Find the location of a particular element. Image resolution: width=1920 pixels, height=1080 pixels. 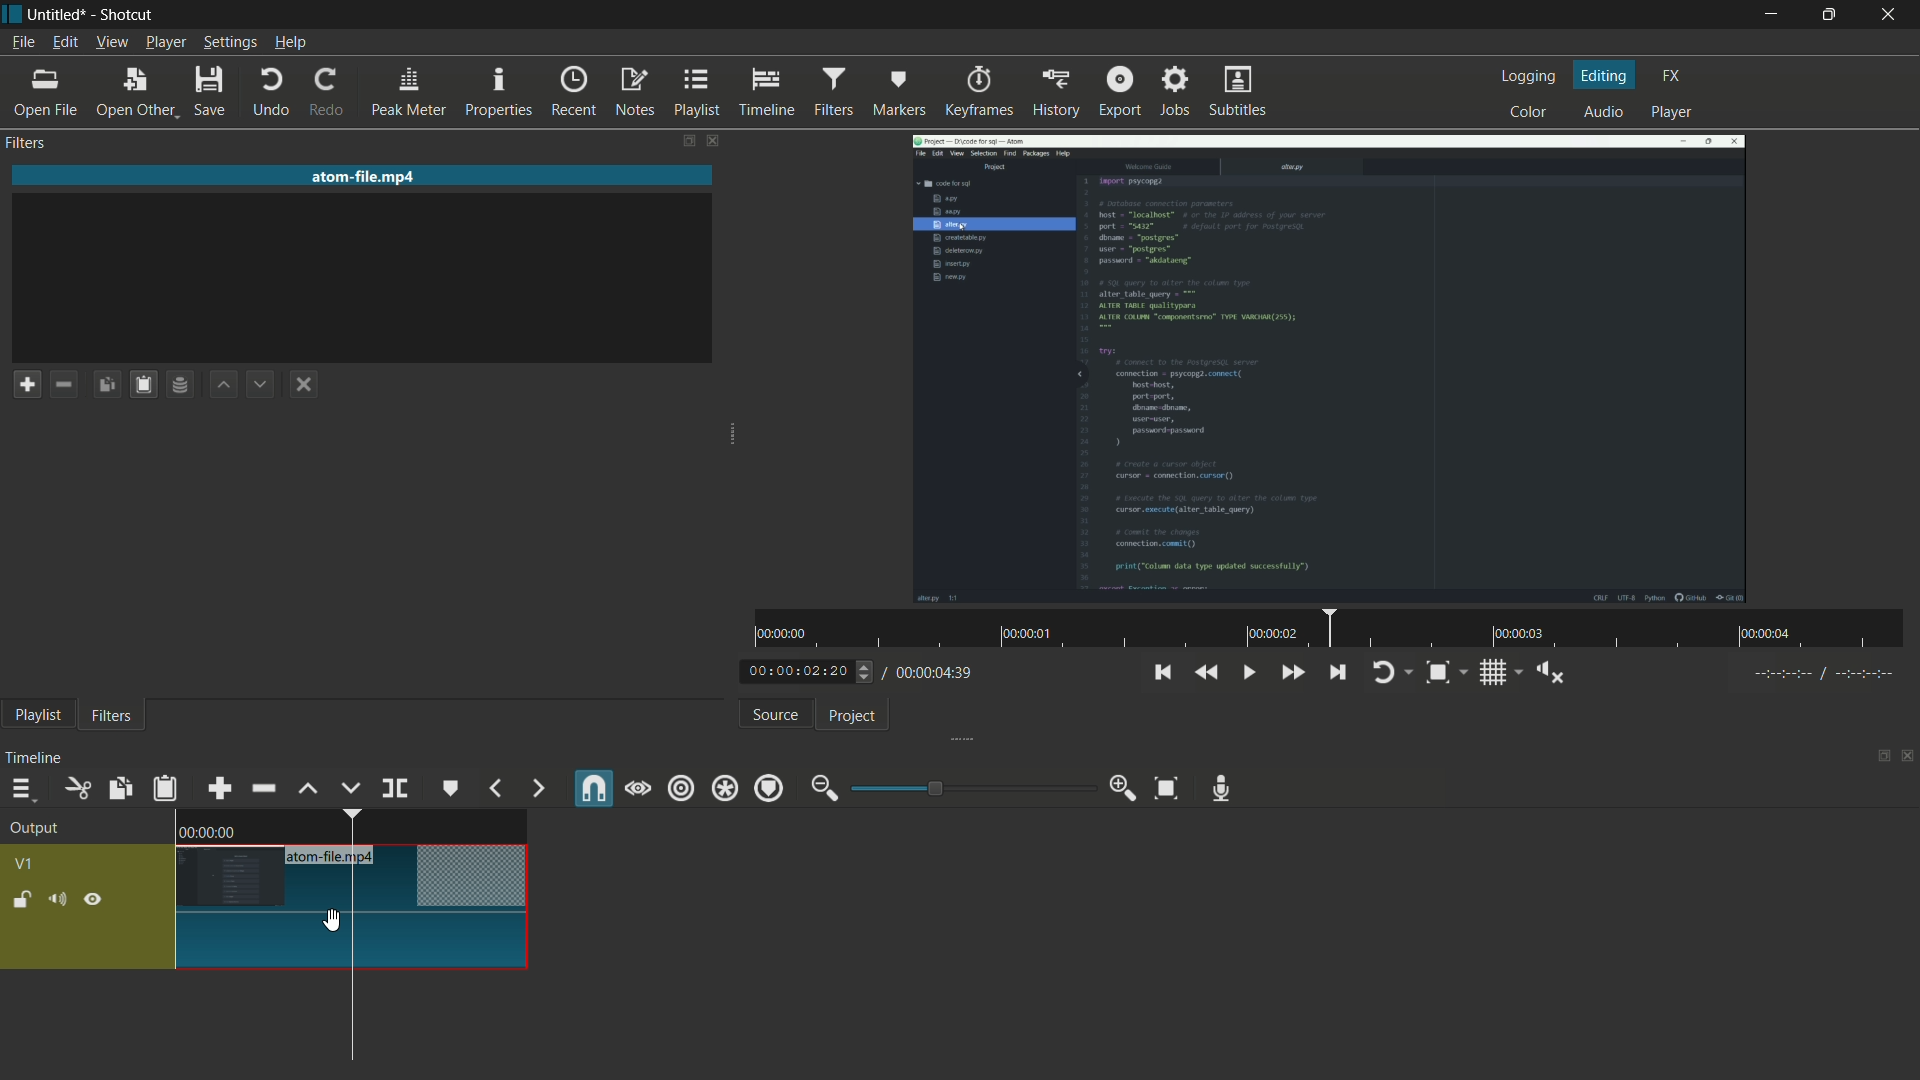

paste filters is located at coordinates (141, 386).